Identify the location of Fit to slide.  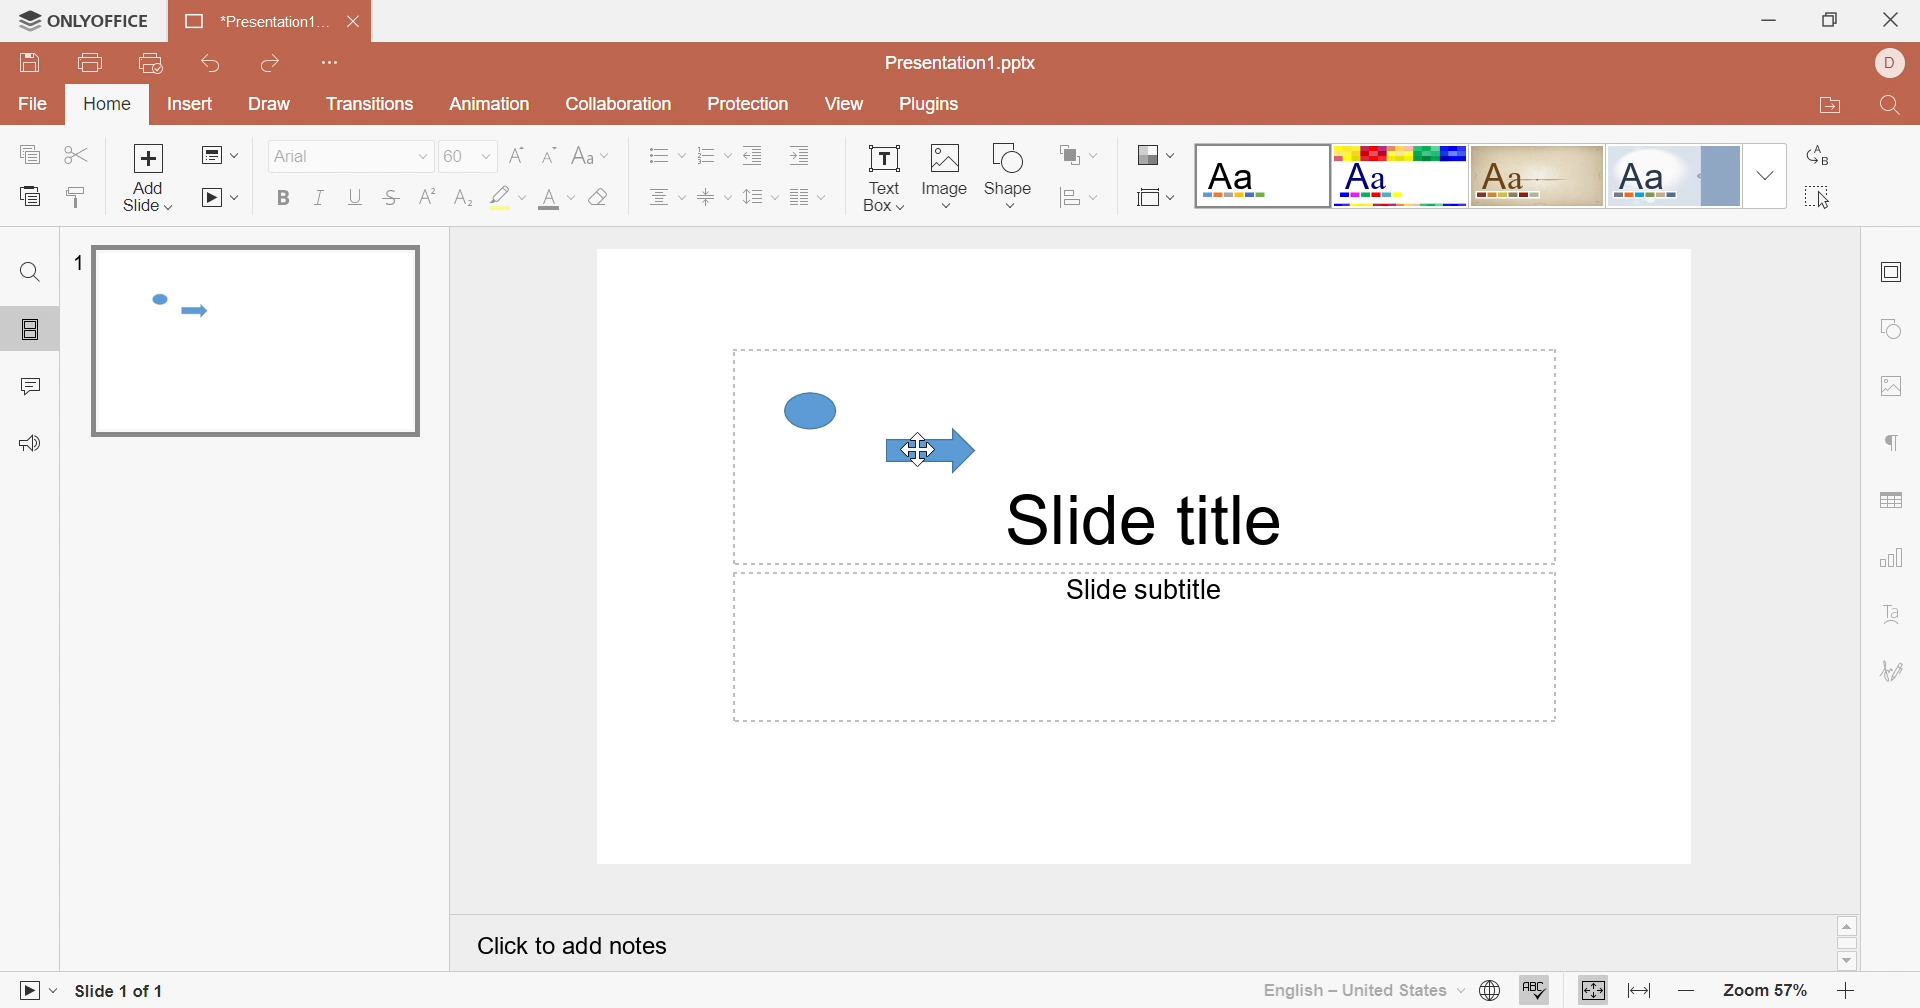
(1597, 992).